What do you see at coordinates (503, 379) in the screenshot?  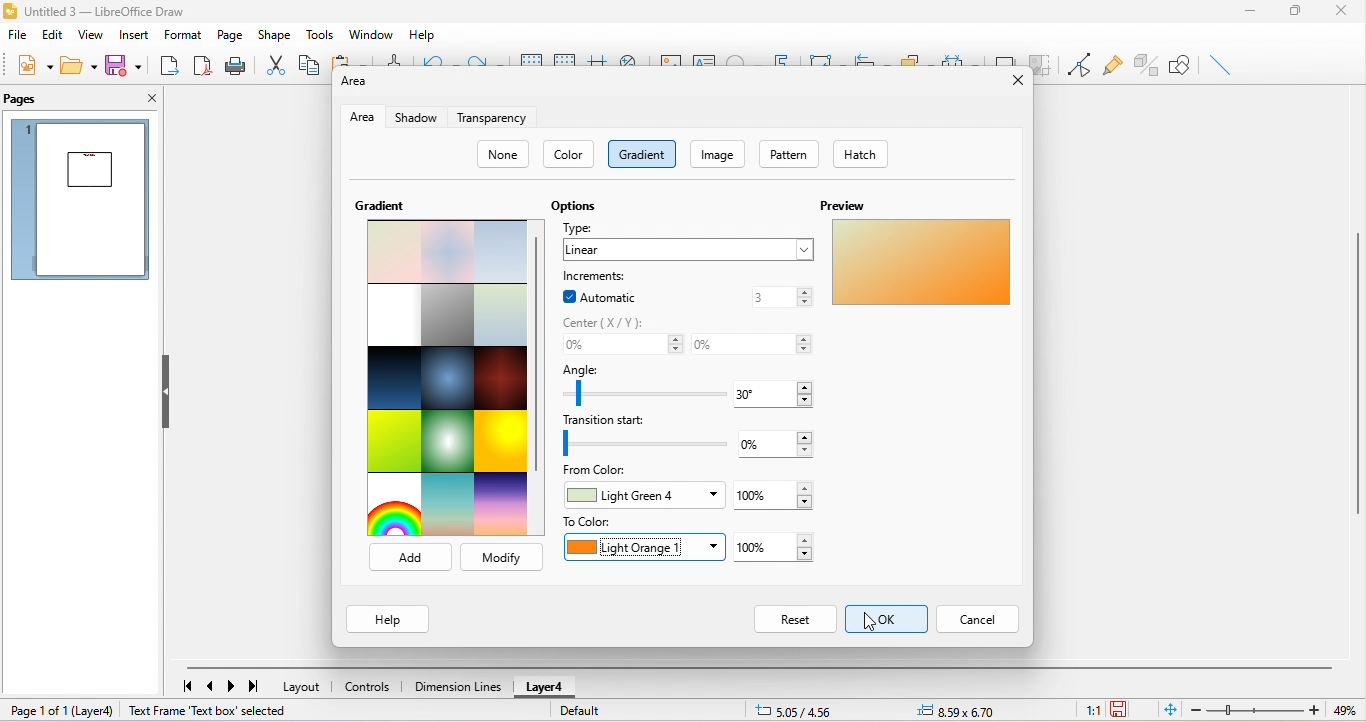 I see `mahogany` at bounding box center [503, 379].